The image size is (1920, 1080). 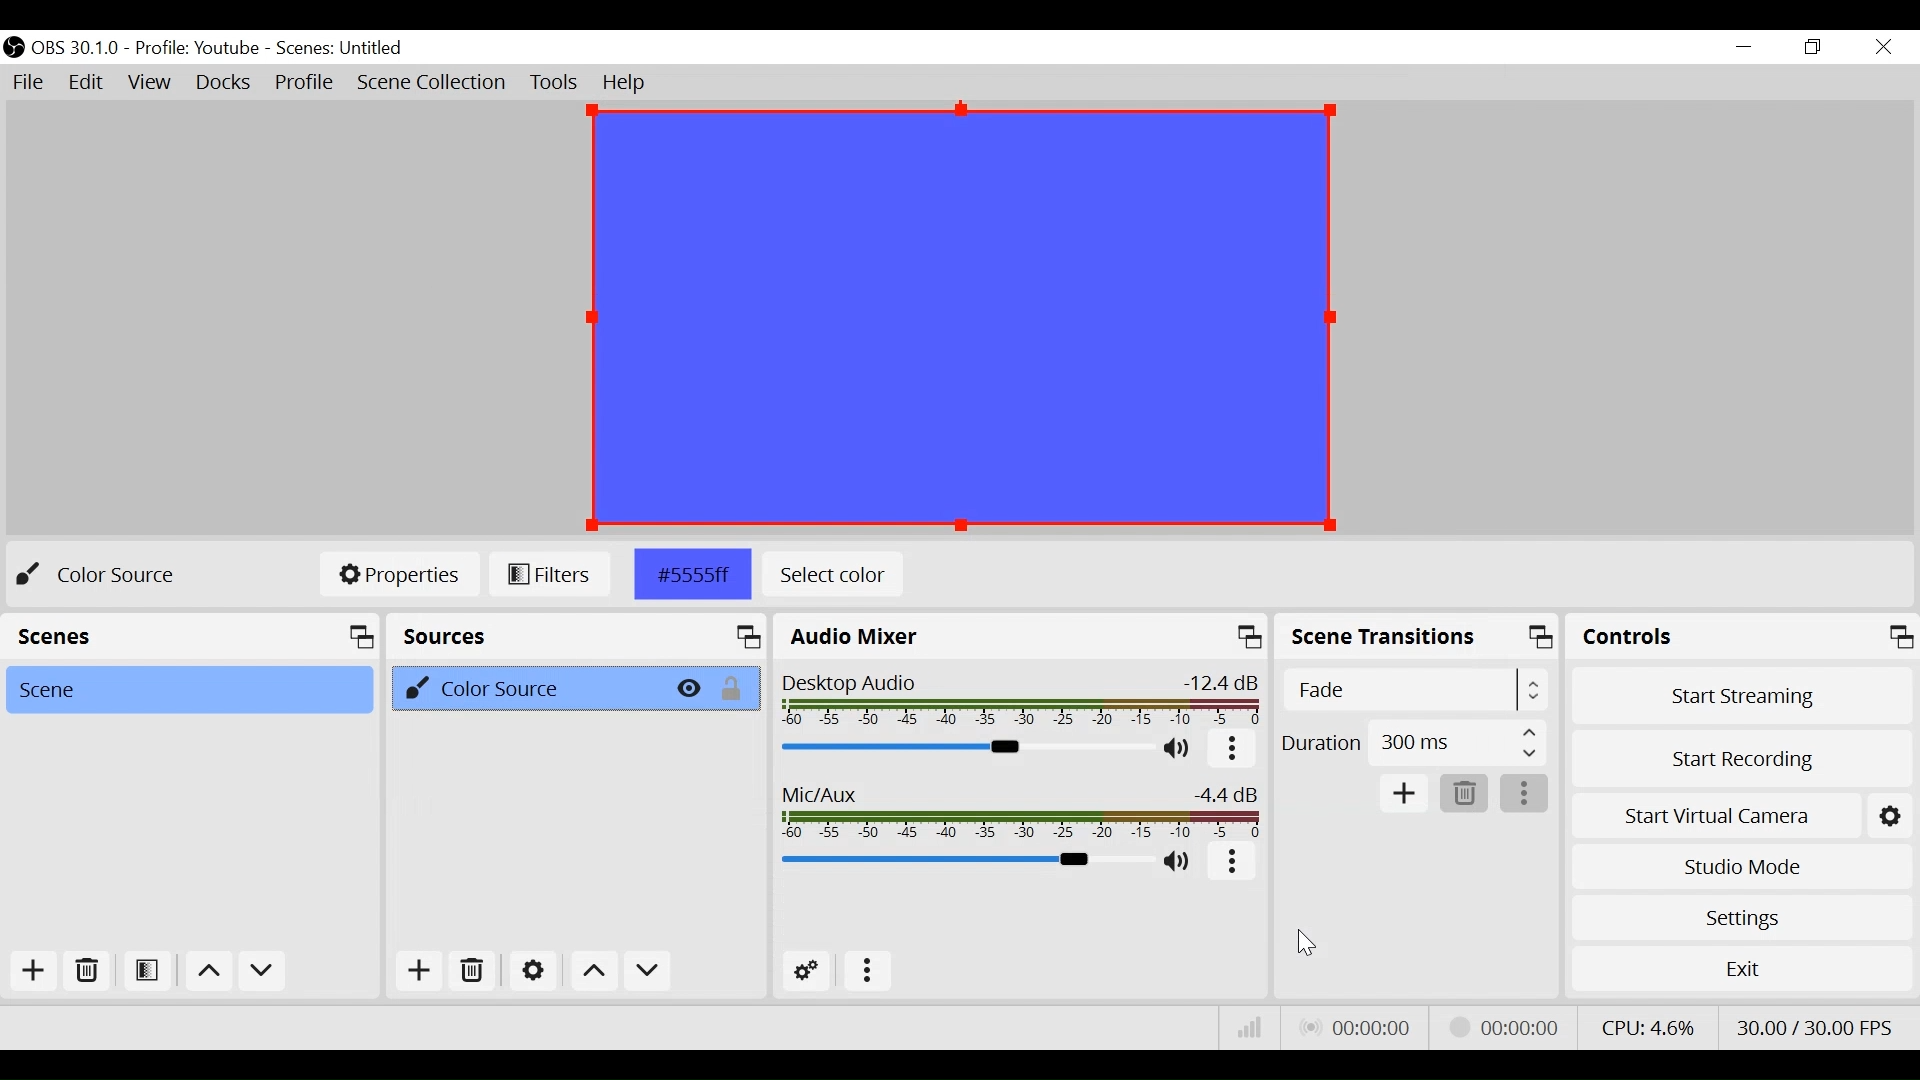 I want to click on Desktop Audio Slider, so click(x=967, y=749).